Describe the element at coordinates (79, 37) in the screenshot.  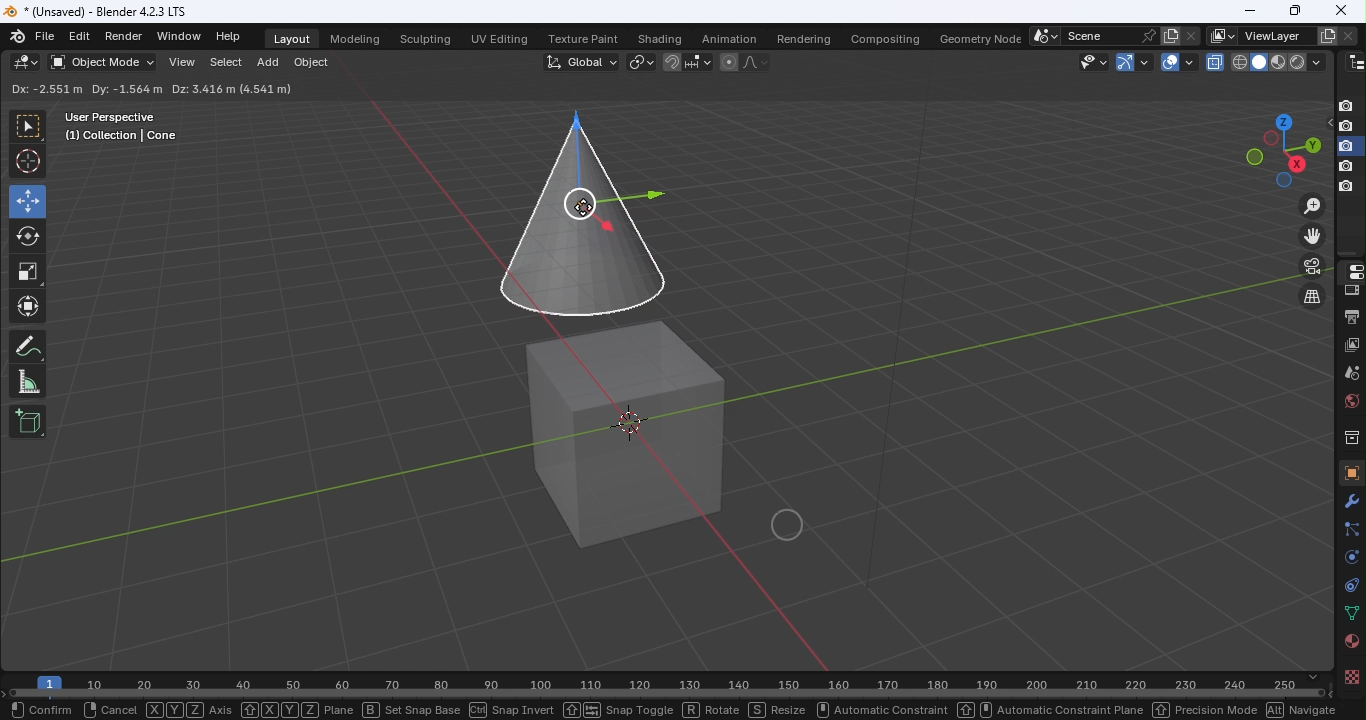
I see `Edit` at that location.